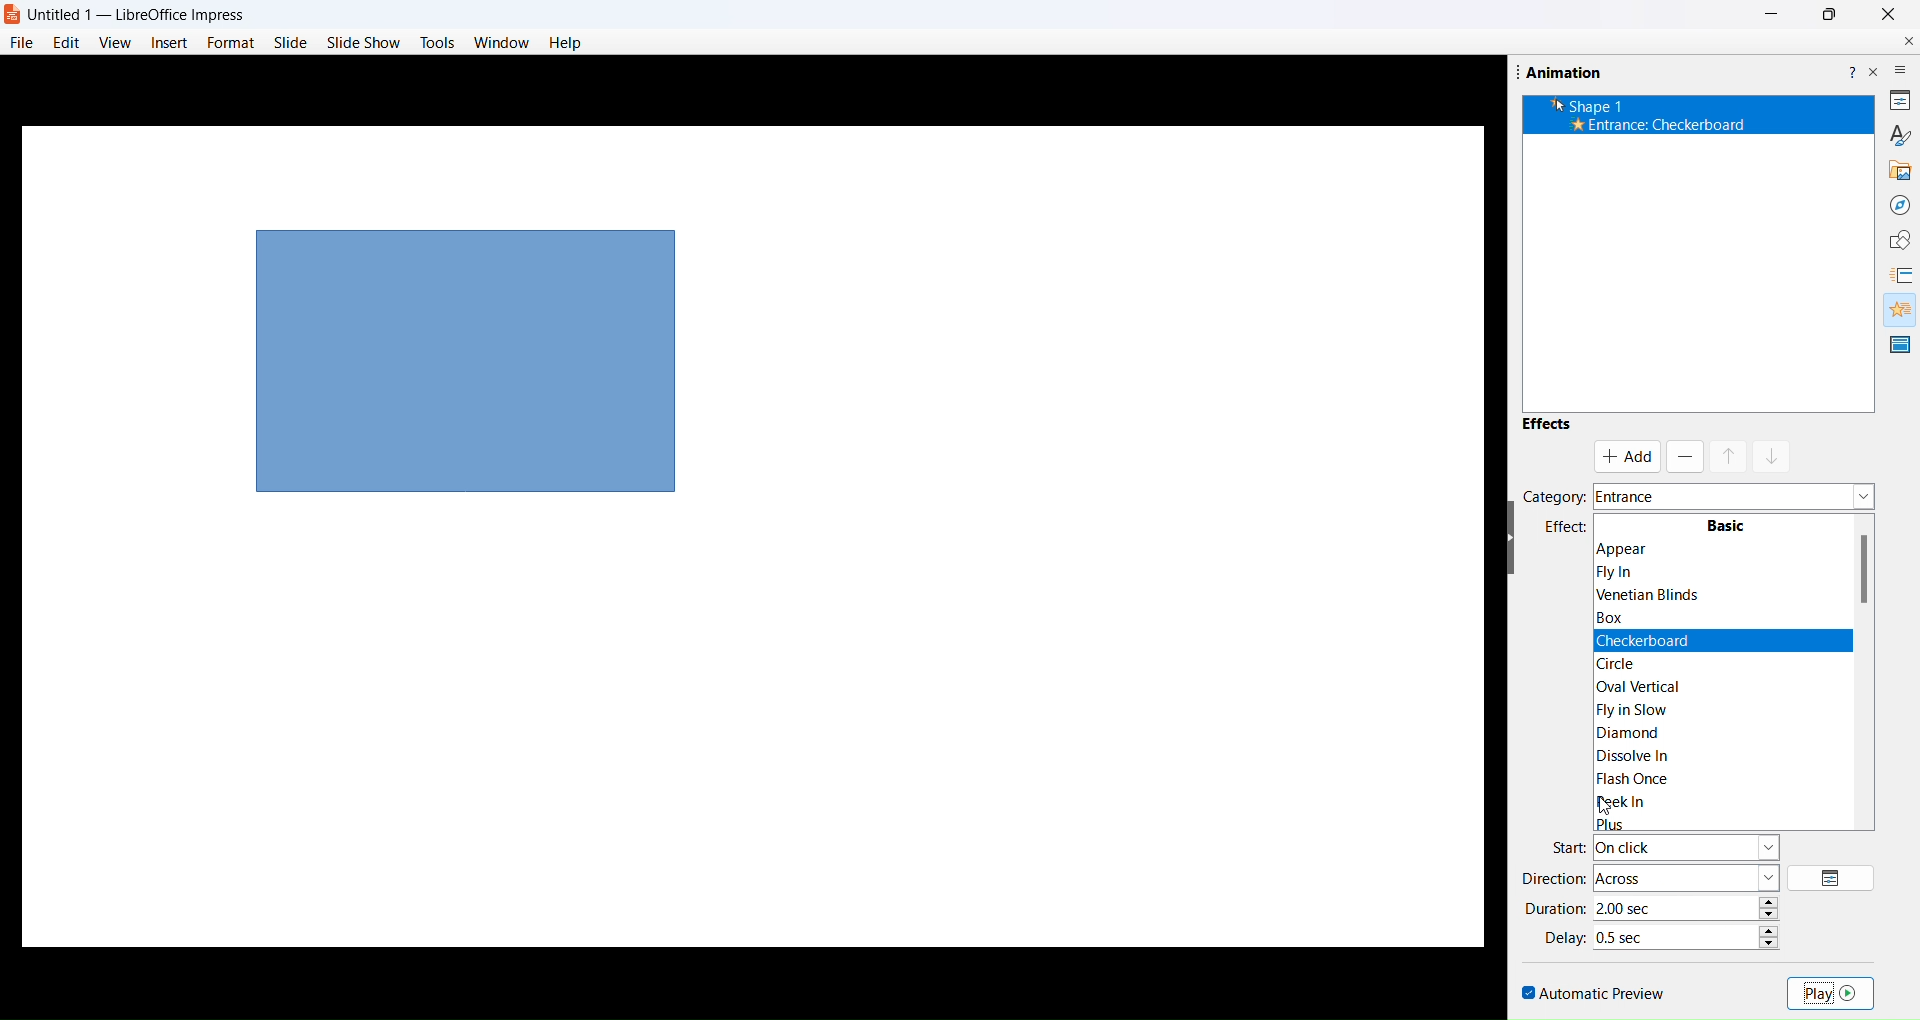 This screenshot has width=1920, height=1020. Describe the element at coordinates (1897, 100) in the screenshot. I see `properties` at that location.